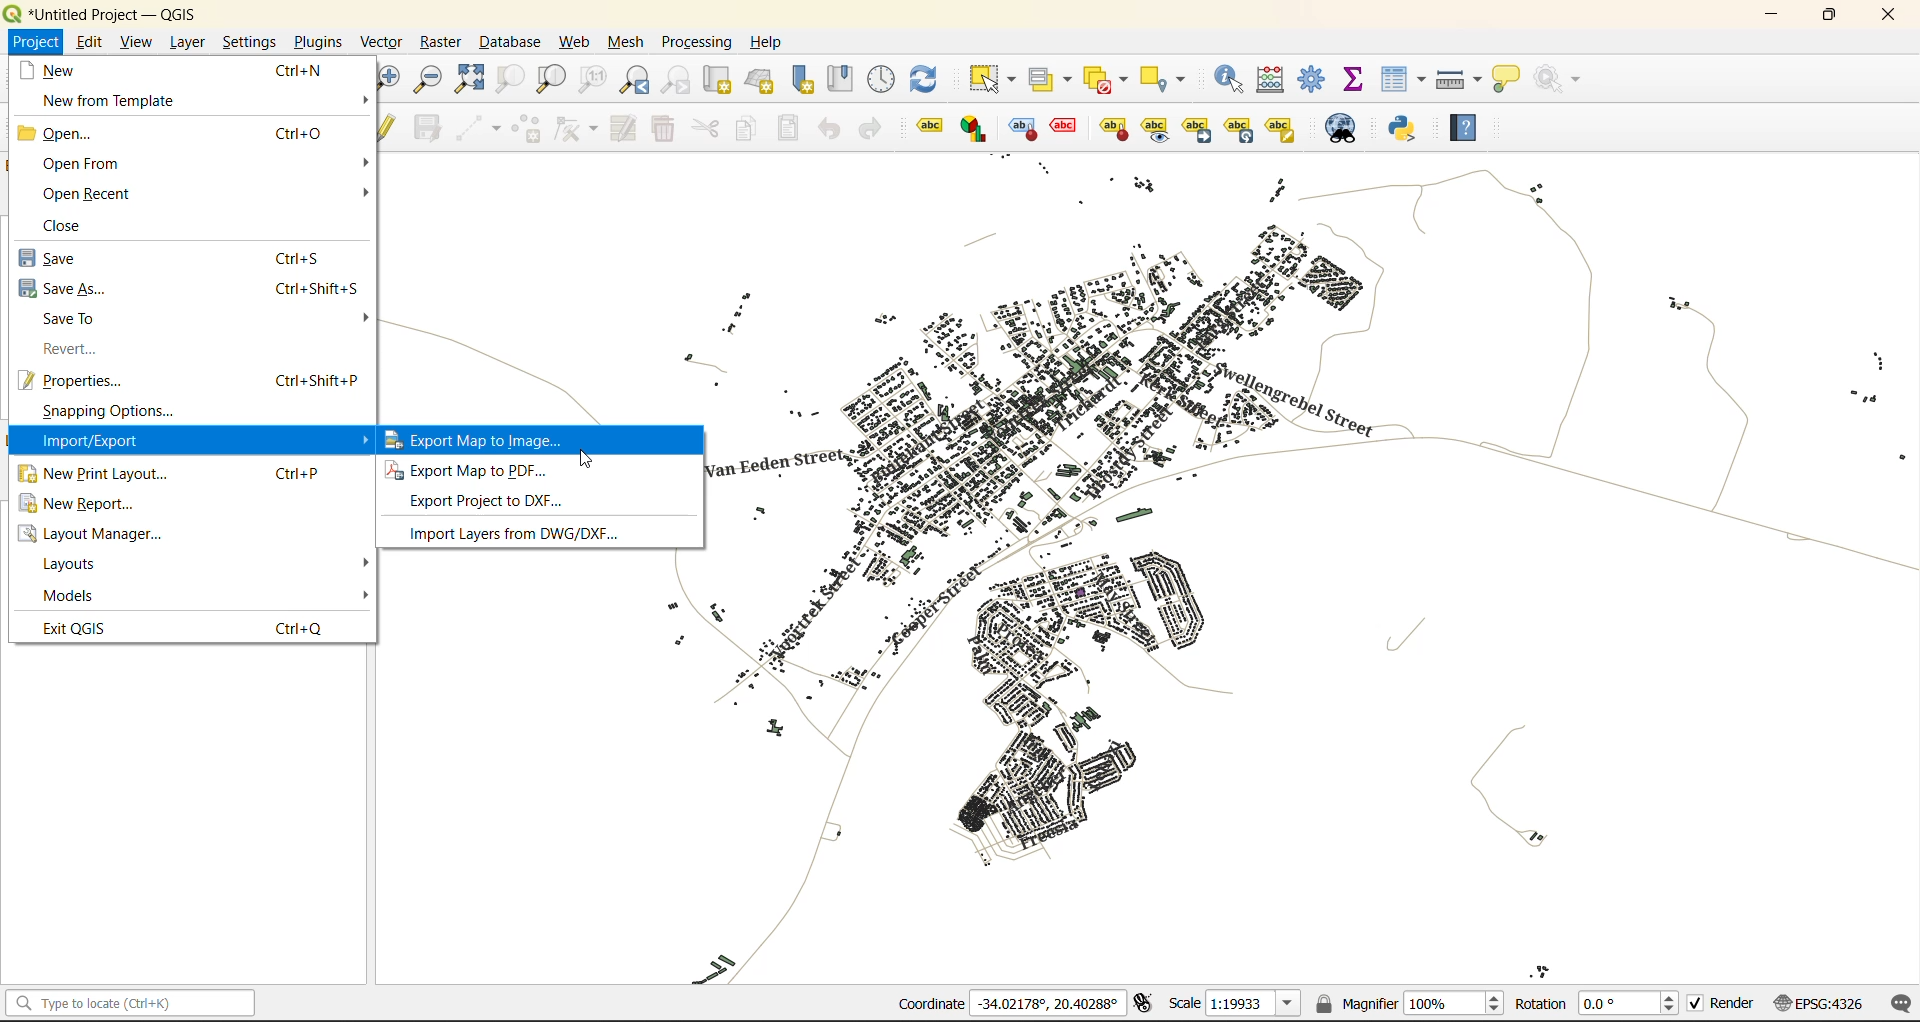 This screenshot has height=1022, width=1920. I want to click on layer, so click(188, 40).